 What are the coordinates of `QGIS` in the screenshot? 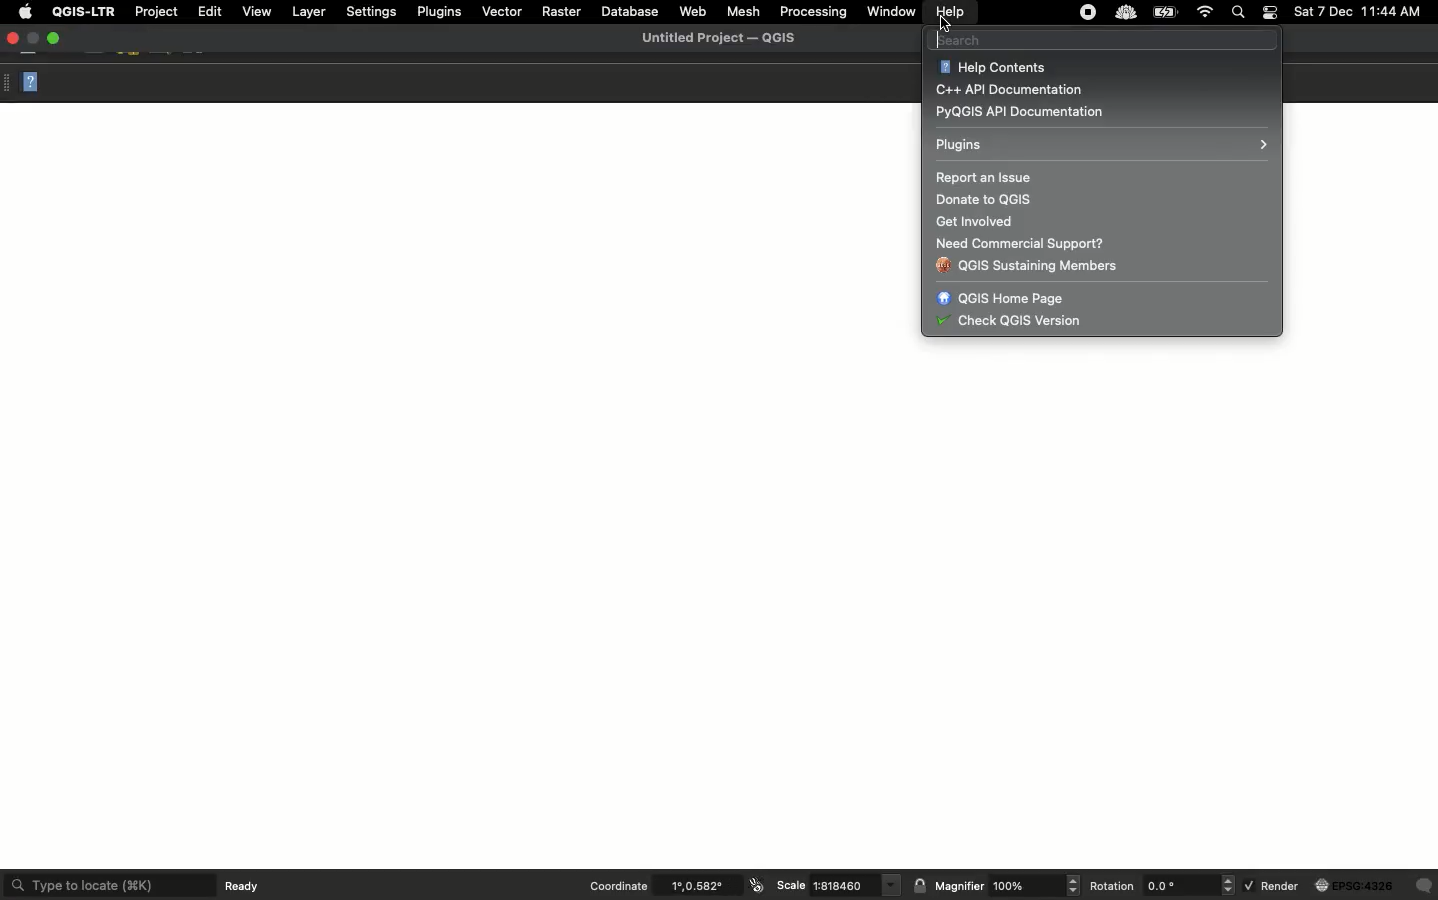 It's located at (1009, 323).